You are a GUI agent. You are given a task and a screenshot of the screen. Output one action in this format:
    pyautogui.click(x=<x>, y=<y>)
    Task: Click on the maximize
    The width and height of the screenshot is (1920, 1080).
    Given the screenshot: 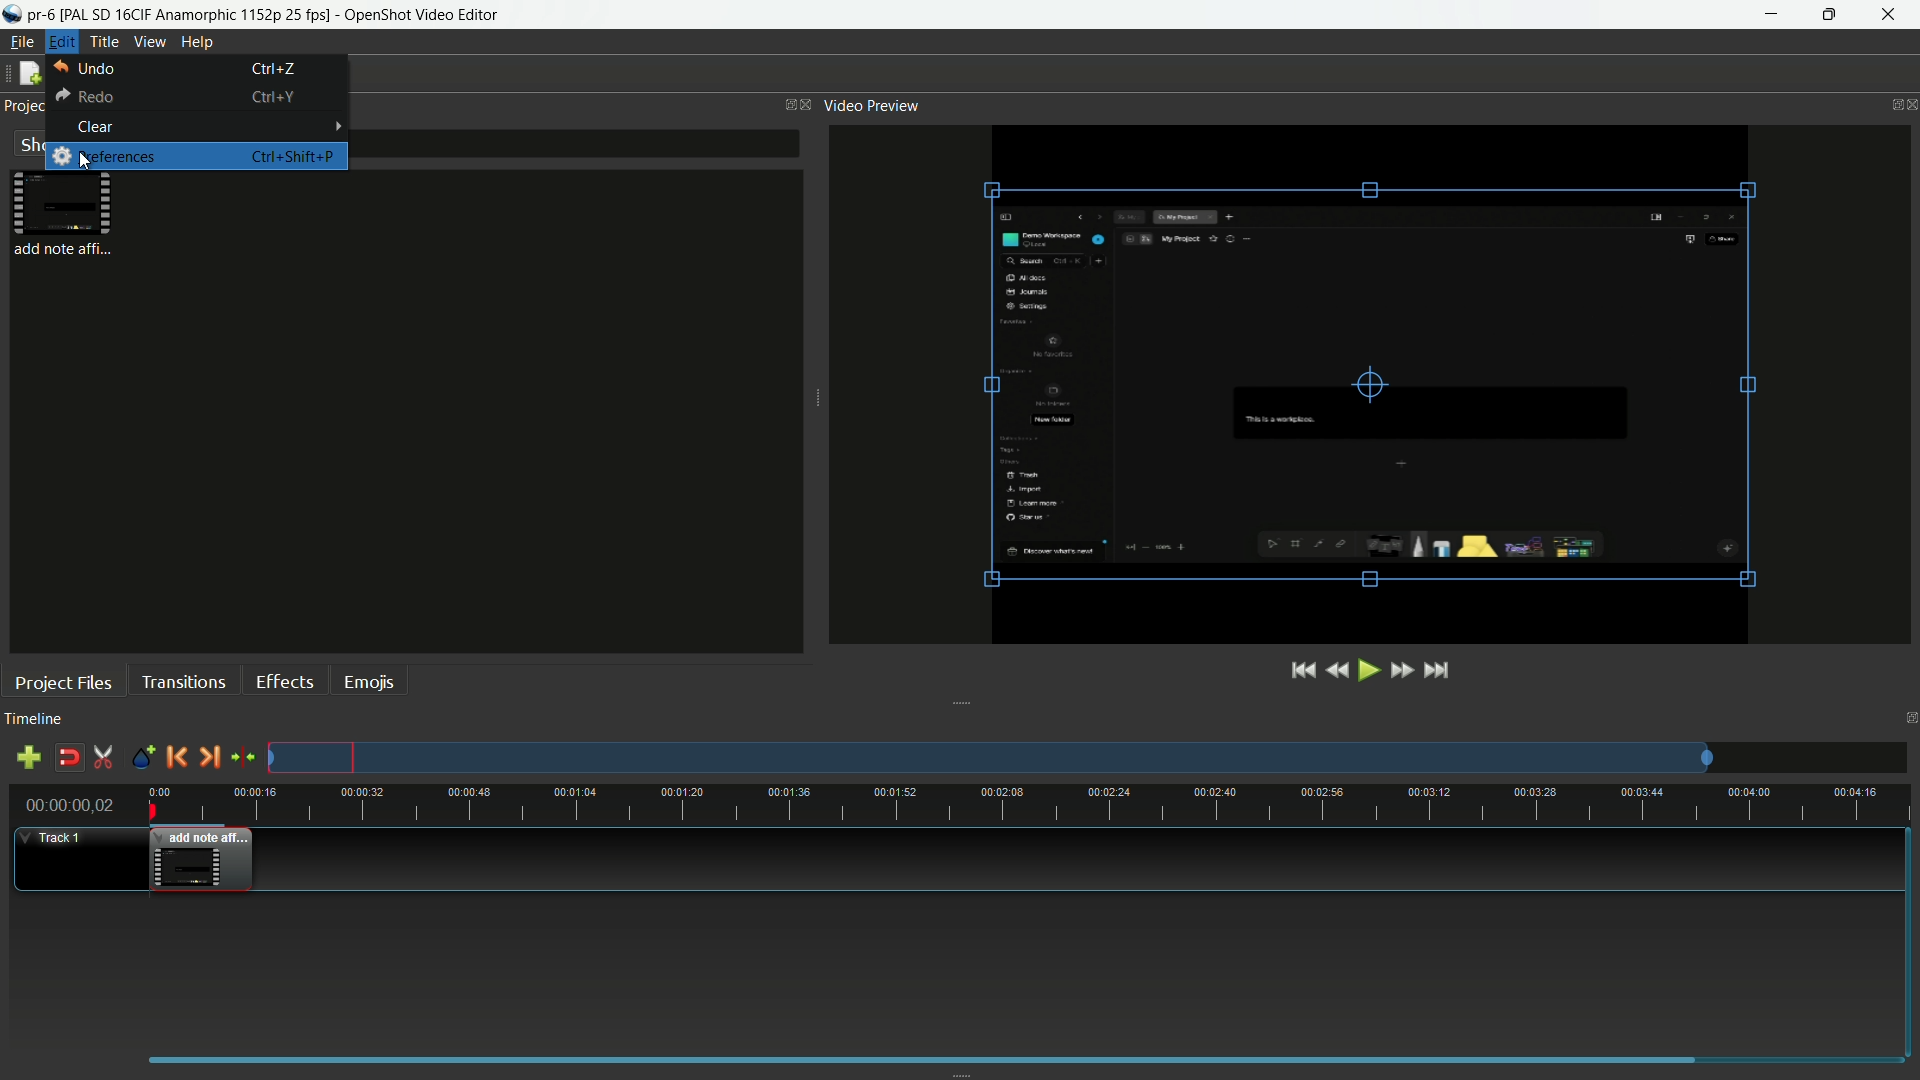 What is the action you would take?
    pyautogui.click(x=1827, y=15)
    